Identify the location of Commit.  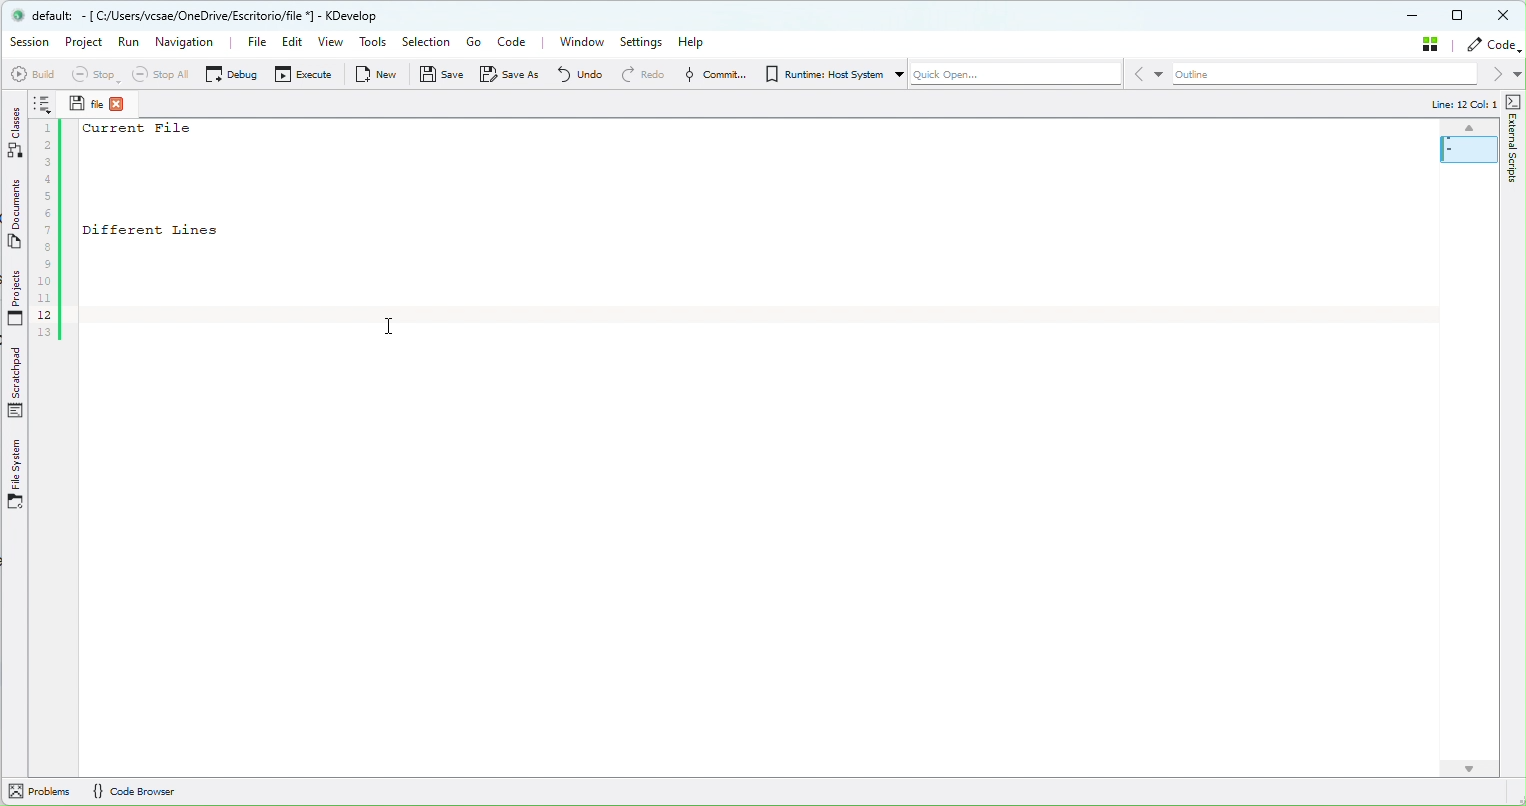
(709, 75).